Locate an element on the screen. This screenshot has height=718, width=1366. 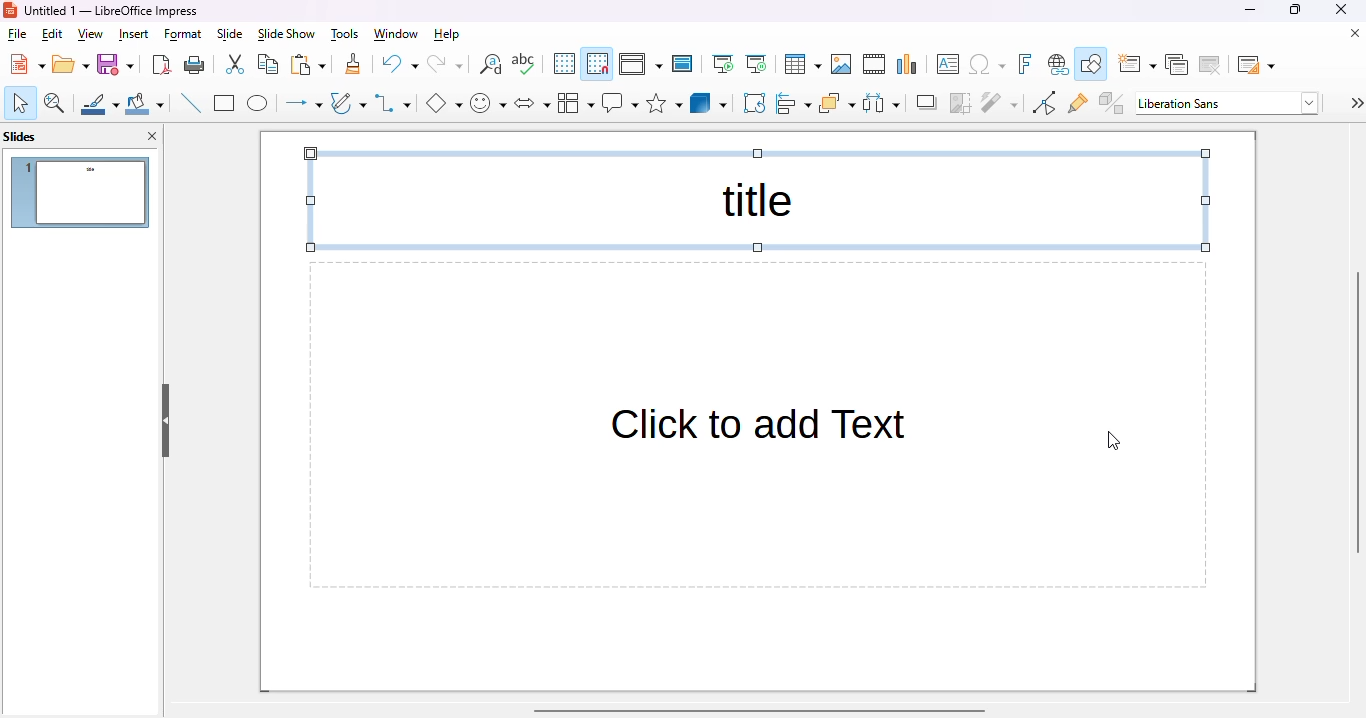
vertical scroll bar is located at coordinates (1357, 412).